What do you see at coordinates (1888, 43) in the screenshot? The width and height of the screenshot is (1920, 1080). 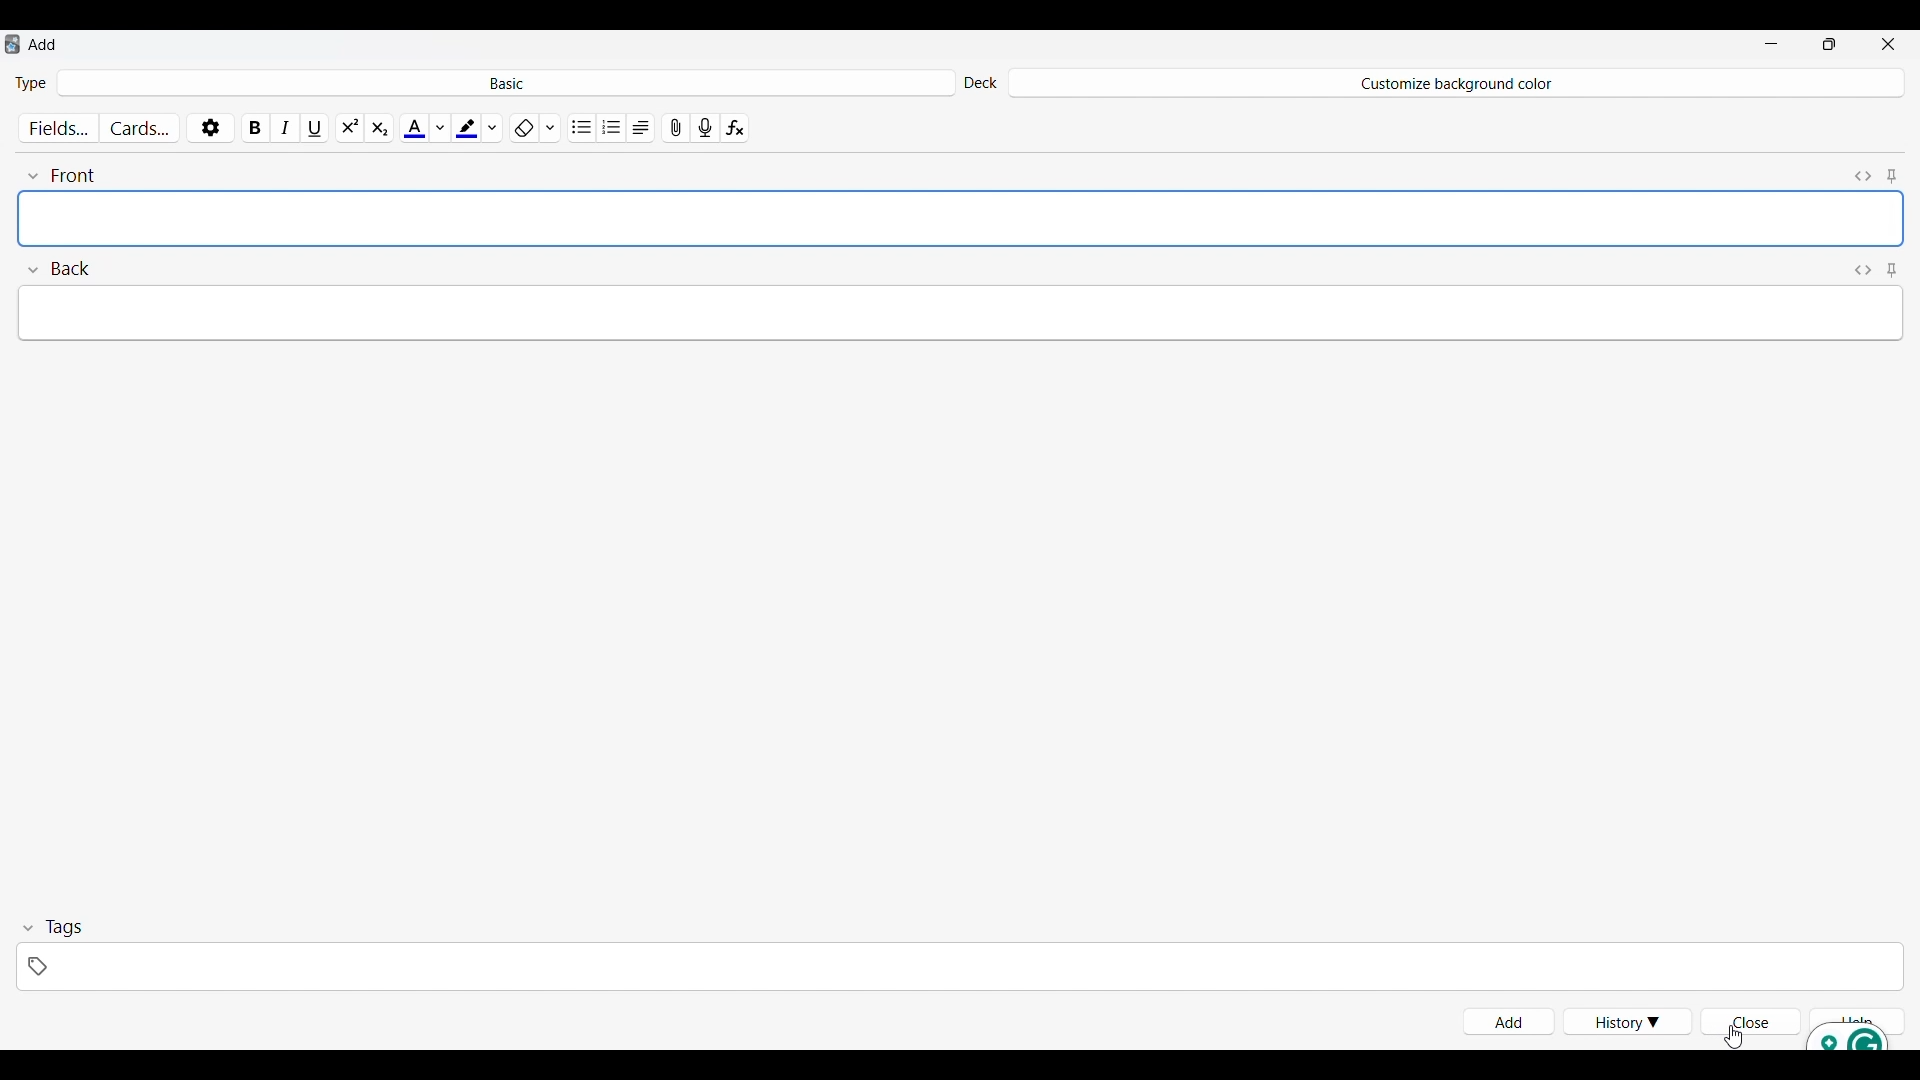 I see `Close interface` at bounding box center [1888, 43].